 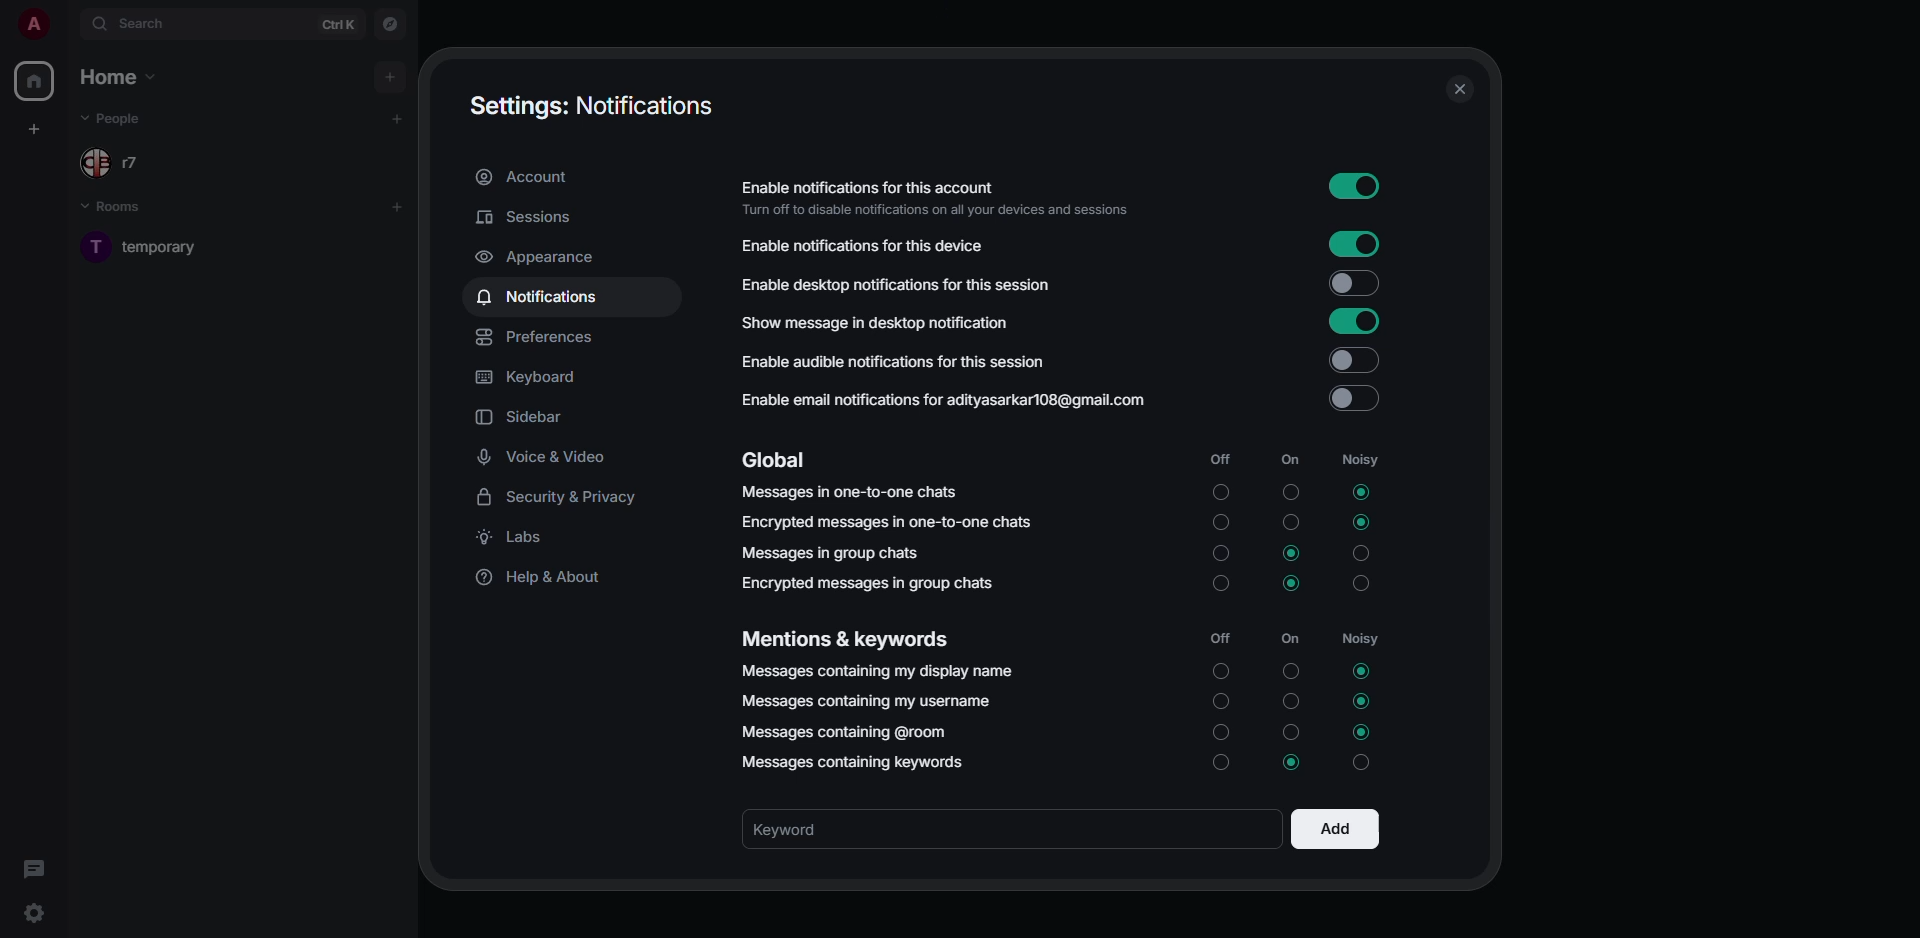 What do you see at coordinates (891, 360) in the screenshot?
I see `enable audible notifications` at bounding box center [891, 360].